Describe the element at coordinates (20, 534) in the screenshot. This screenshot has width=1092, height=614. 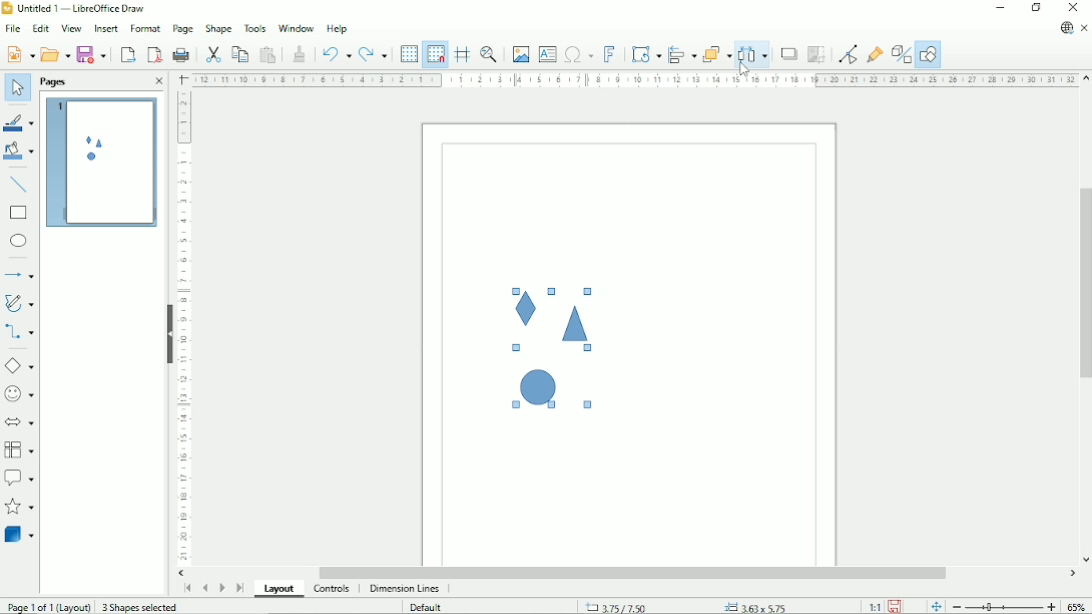
I see `3D Objects` at that location.